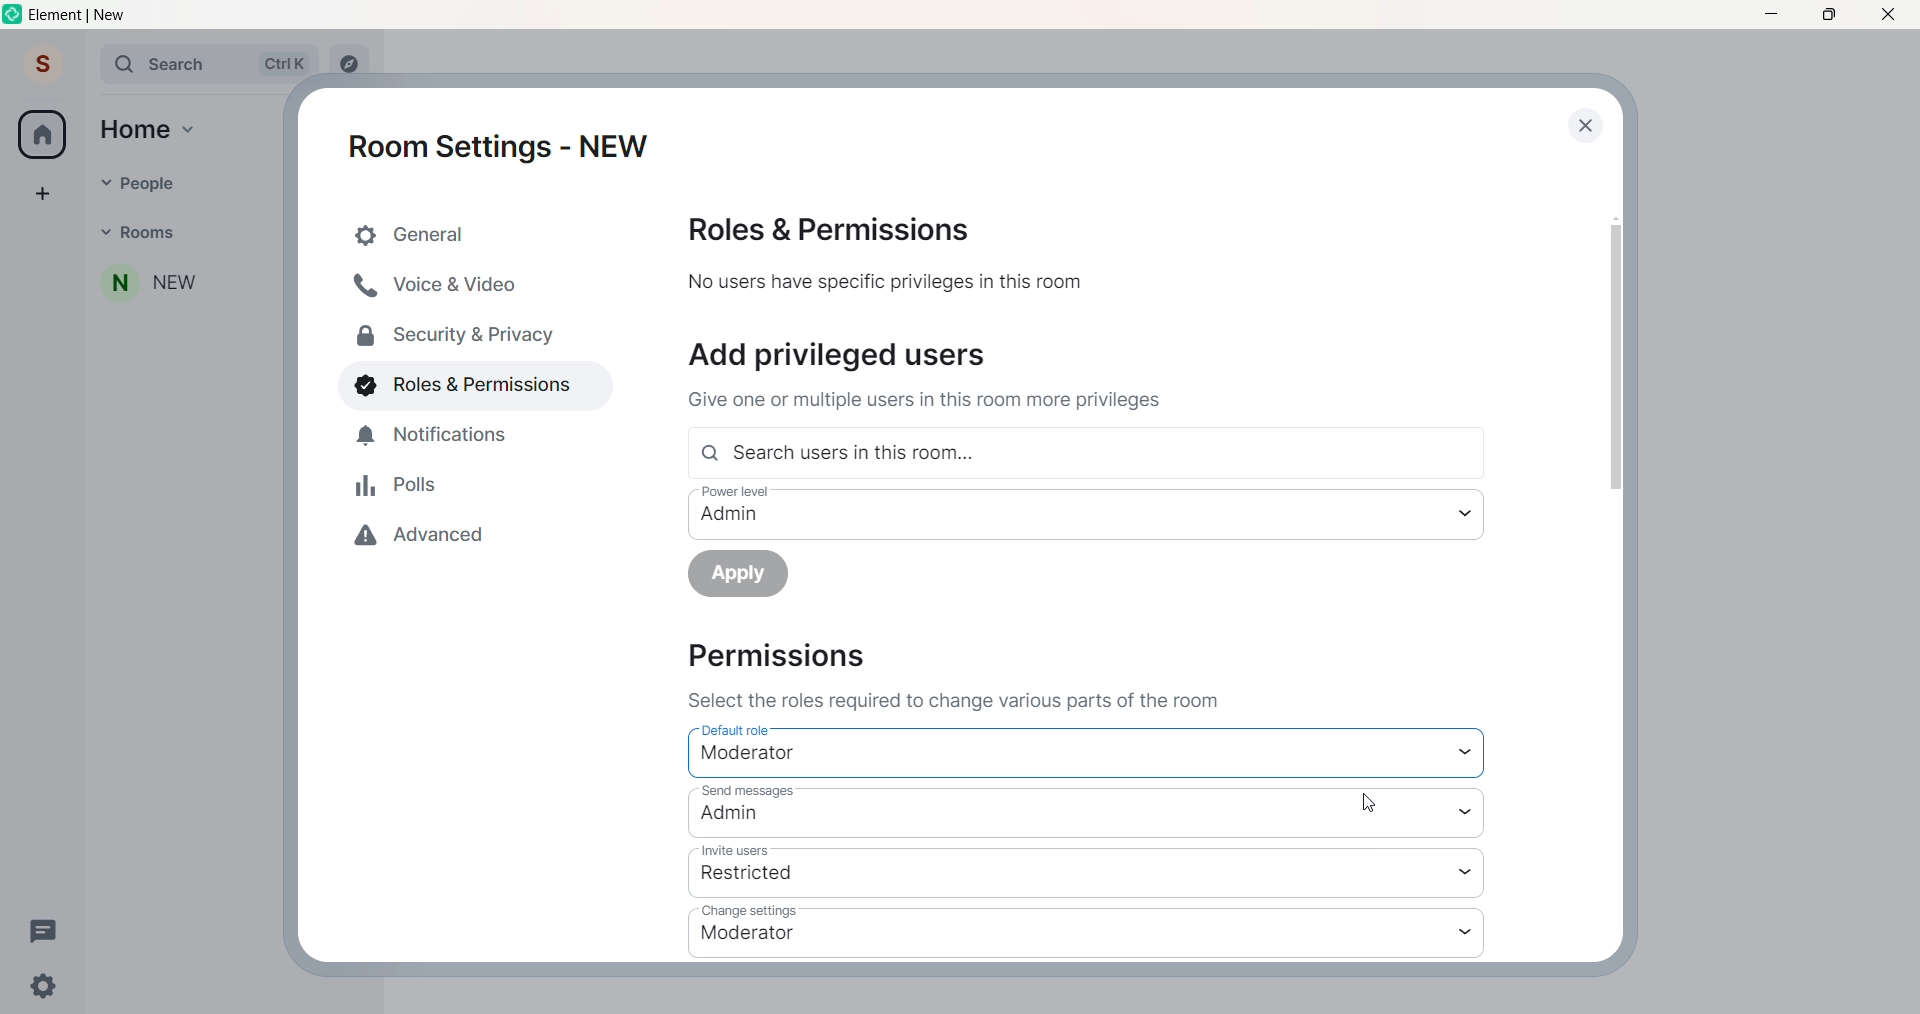 The height and width of the screenshot is (1014, 1920). What do you see at coordinates (1581, 125) in the screenshot?
I see `close dialog` at bounding box center [1581, 125].